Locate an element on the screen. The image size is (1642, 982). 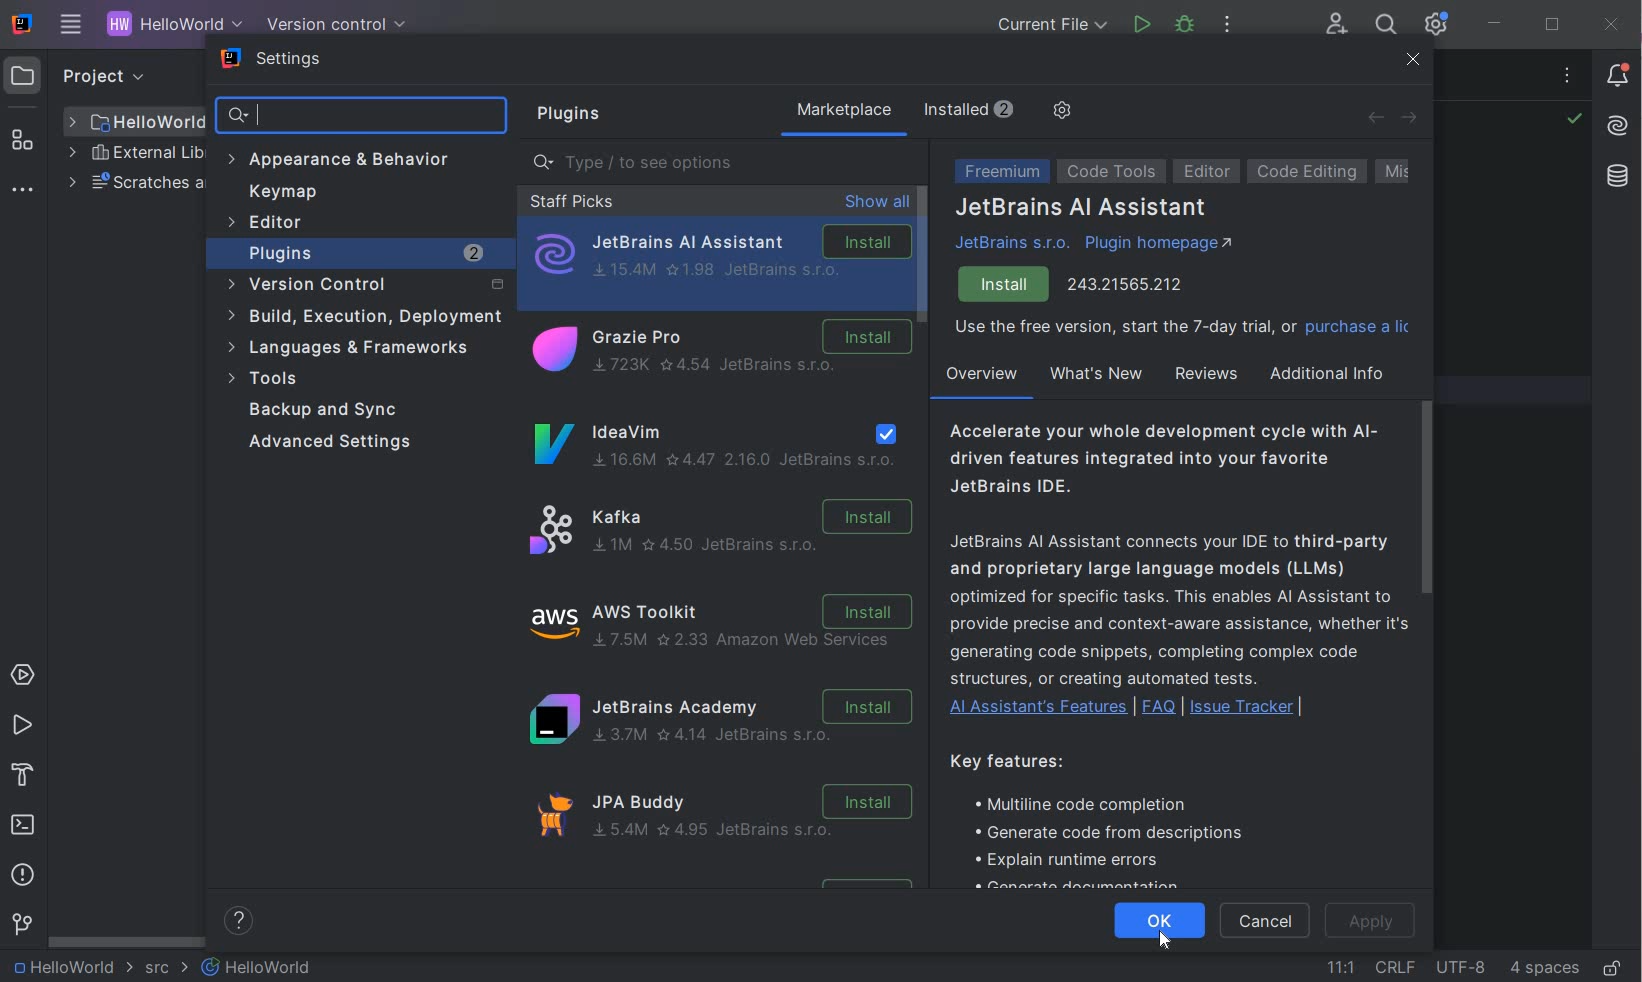
apply is located at coordinates (1376, 923).